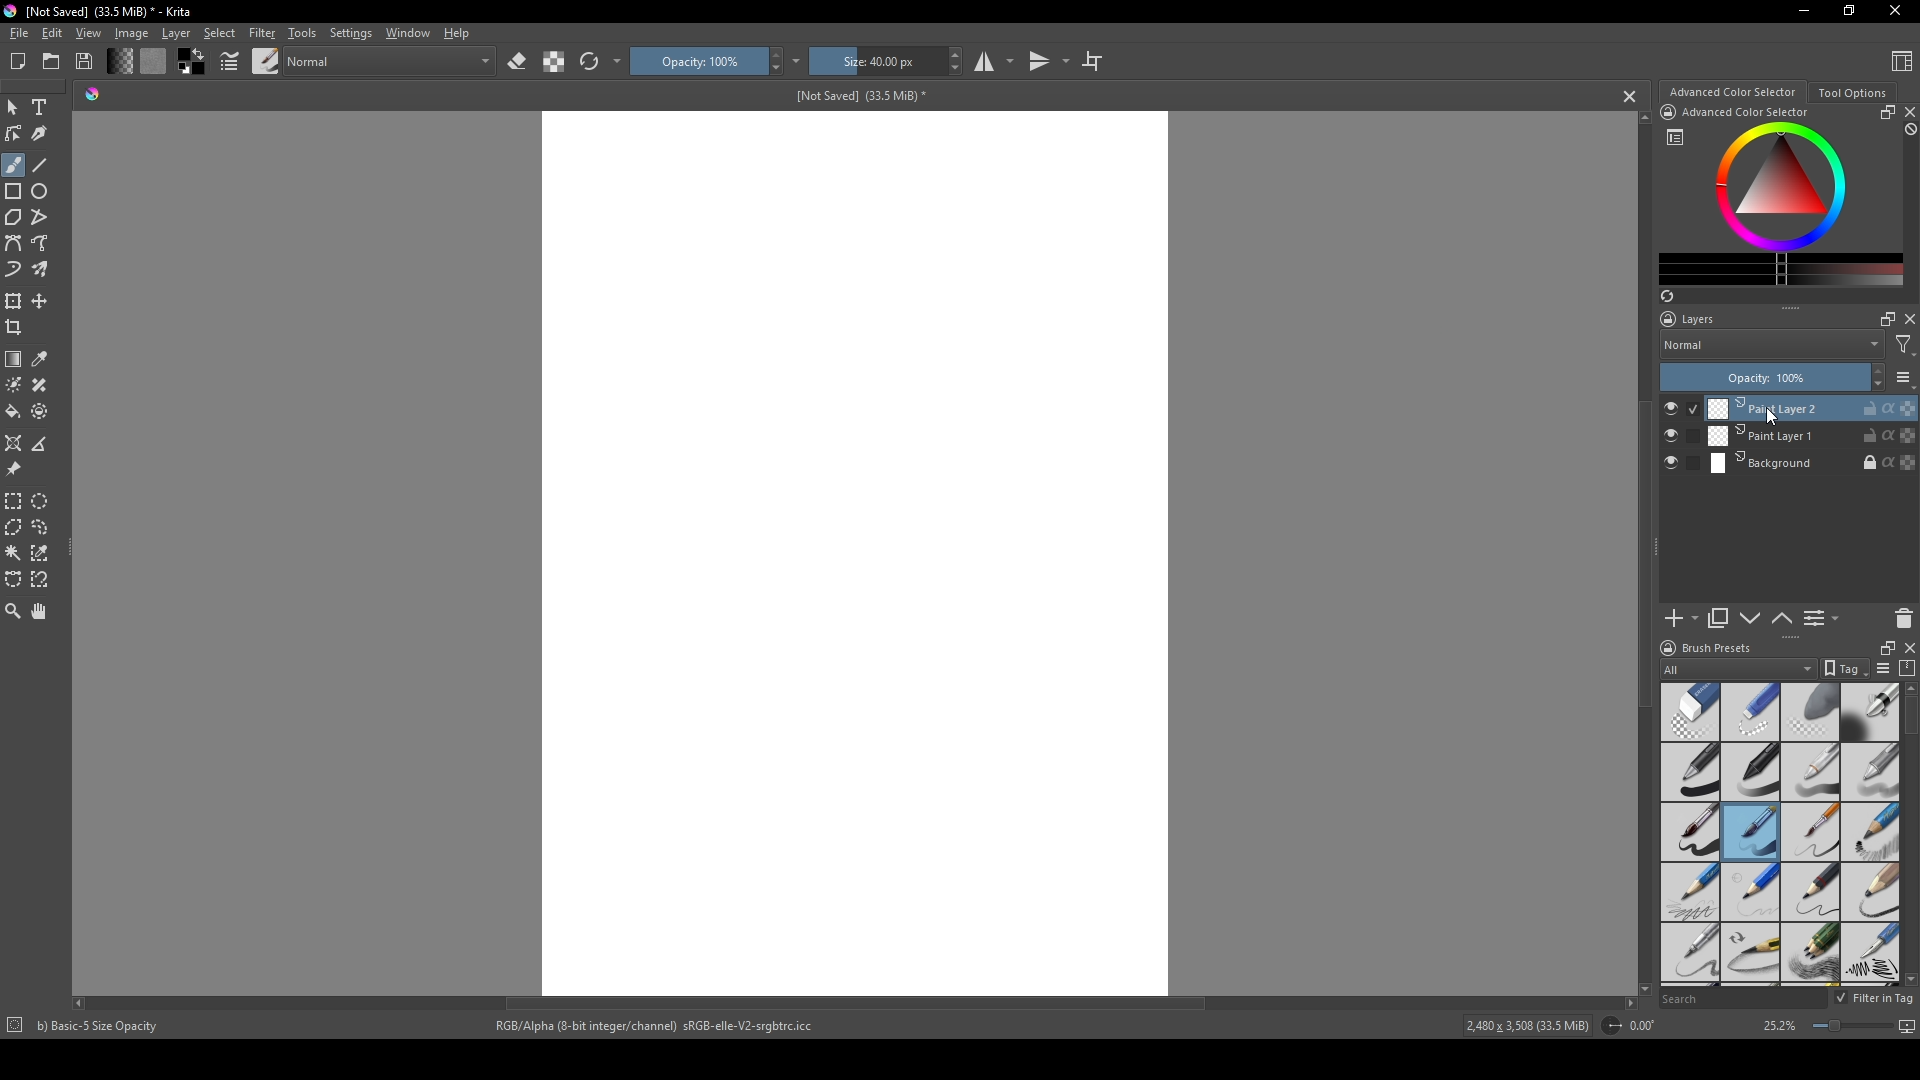  Describe the element at coordinates (189, 62) in the screenshot. I see `color` at that location.